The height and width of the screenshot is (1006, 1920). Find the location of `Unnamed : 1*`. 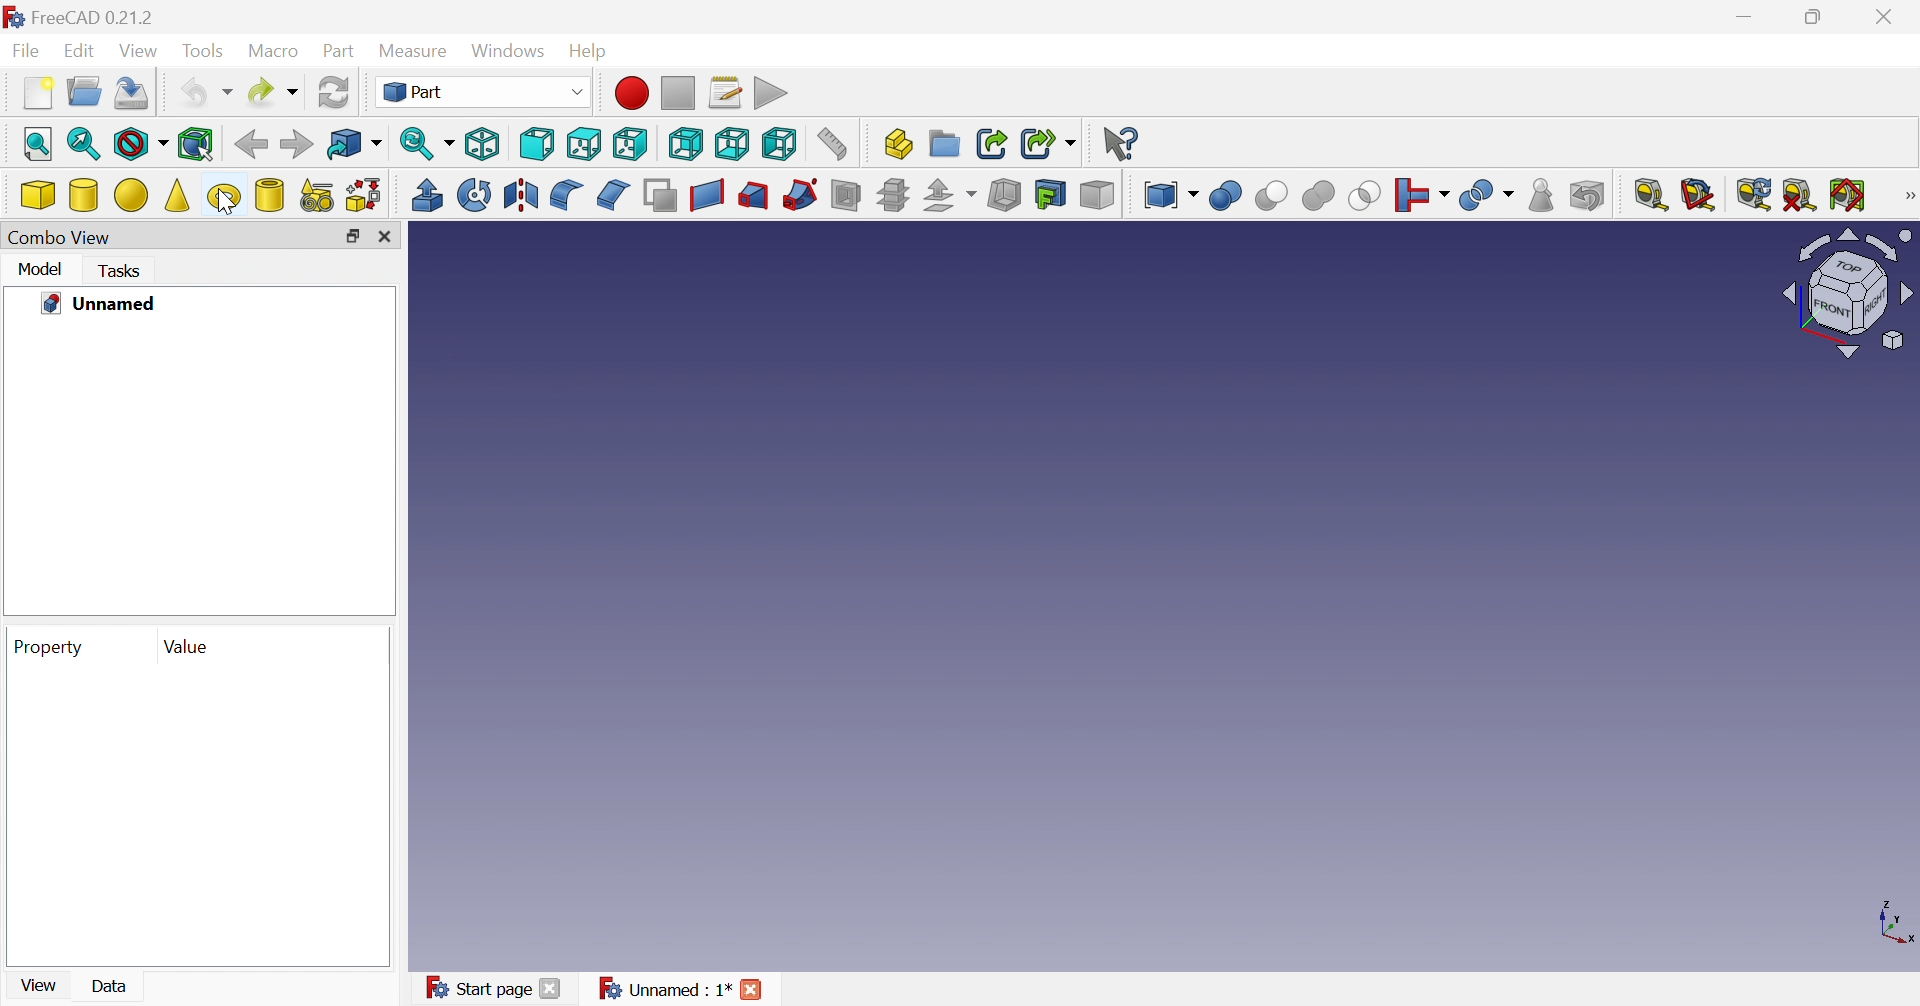

Unnamed : 1* is located at coordinates (665, 989).